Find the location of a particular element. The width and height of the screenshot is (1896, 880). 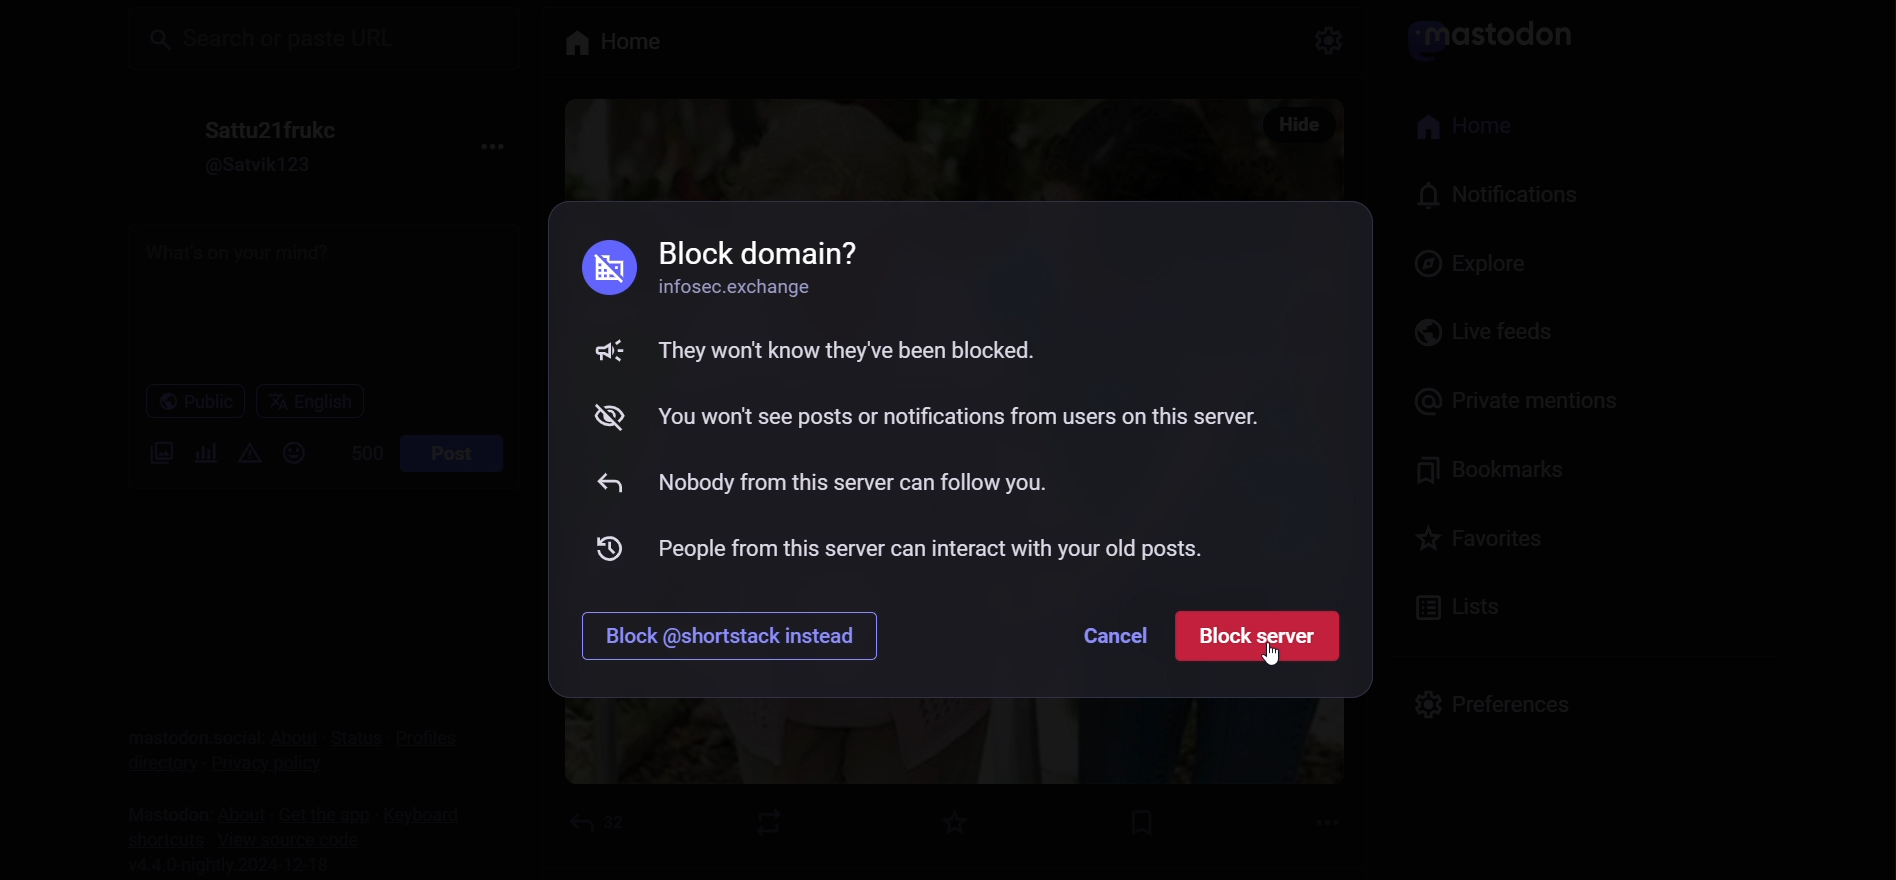

block server is located at coordinates (1266, 637).